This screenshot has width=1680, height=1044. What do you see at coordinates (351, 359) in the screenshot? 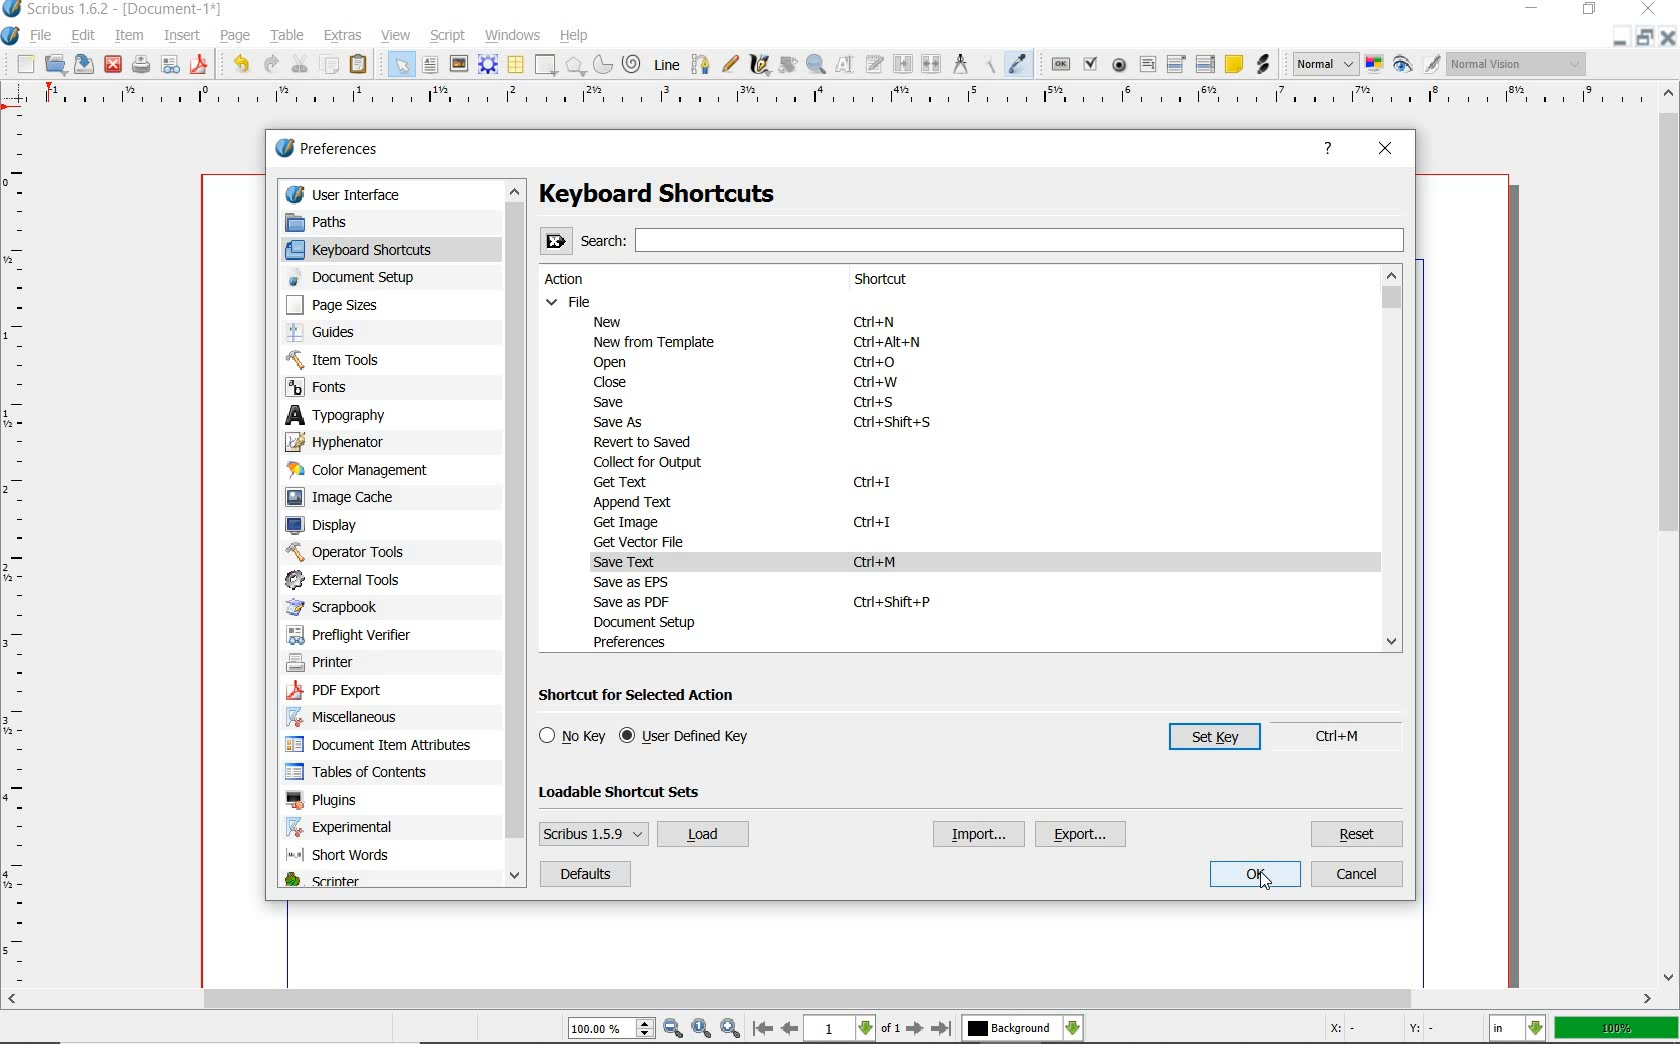
I see `item tools` at bounding box center [351, 359].